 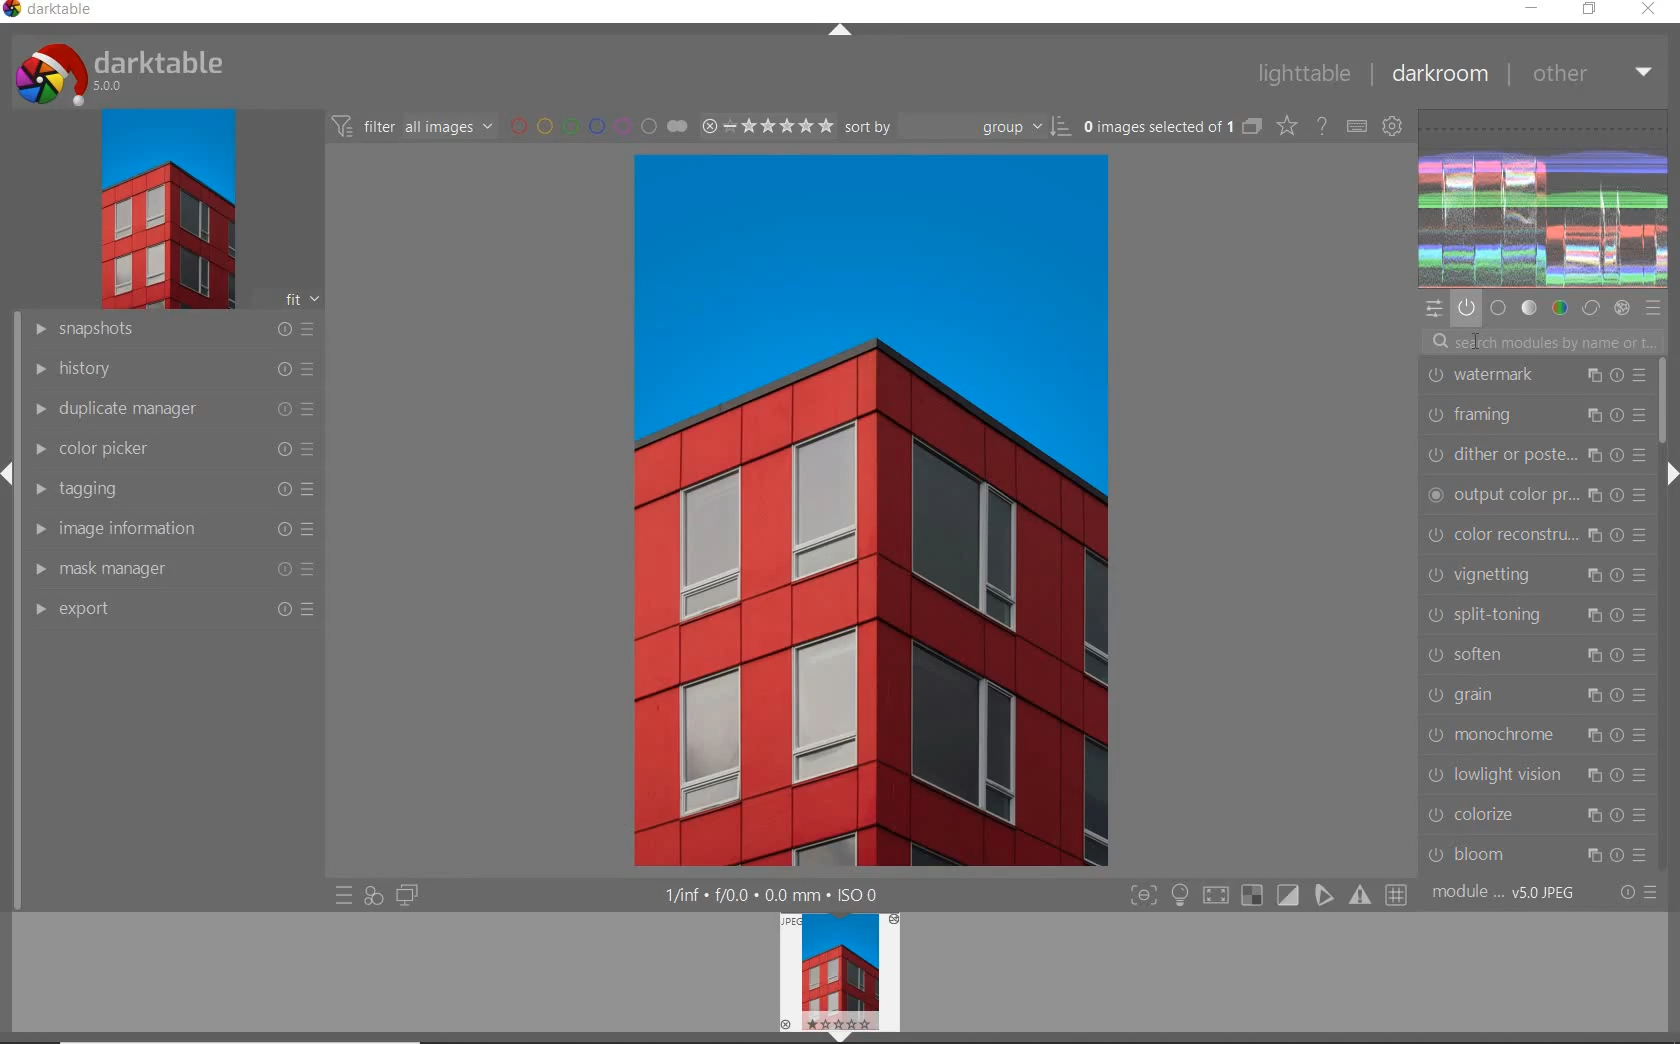 I want to click on scollbar, so click(x=1668, y=400).